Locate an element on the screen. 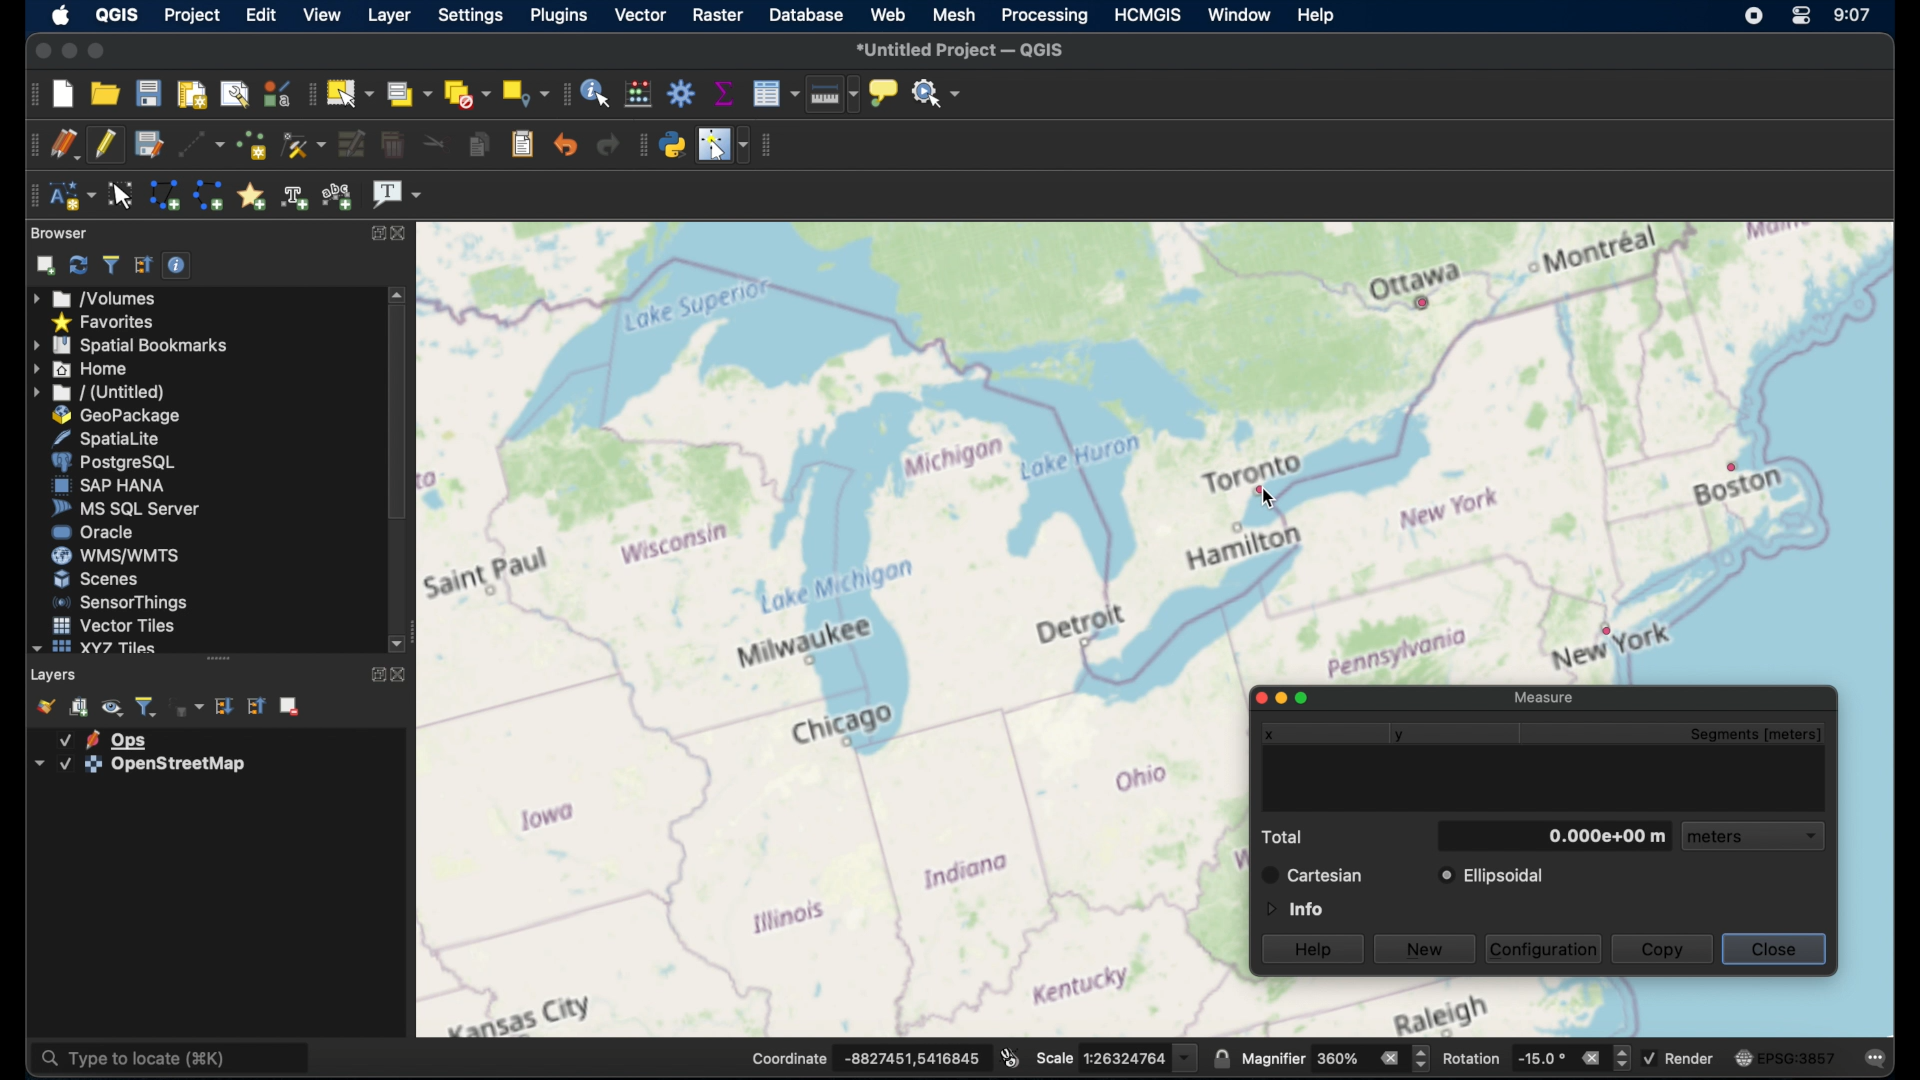  web is located at coordinates (888, 16).